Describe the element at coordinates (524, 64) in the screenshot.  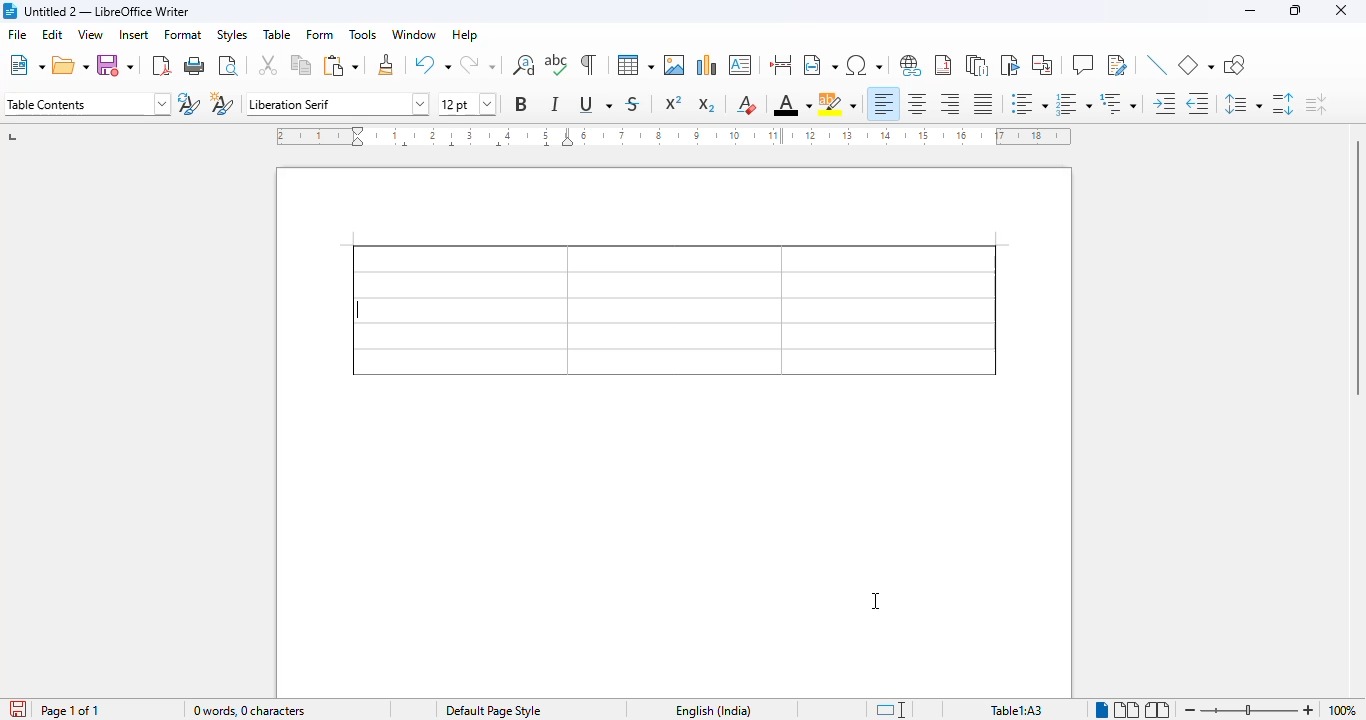
I see `find and replace` at that location.